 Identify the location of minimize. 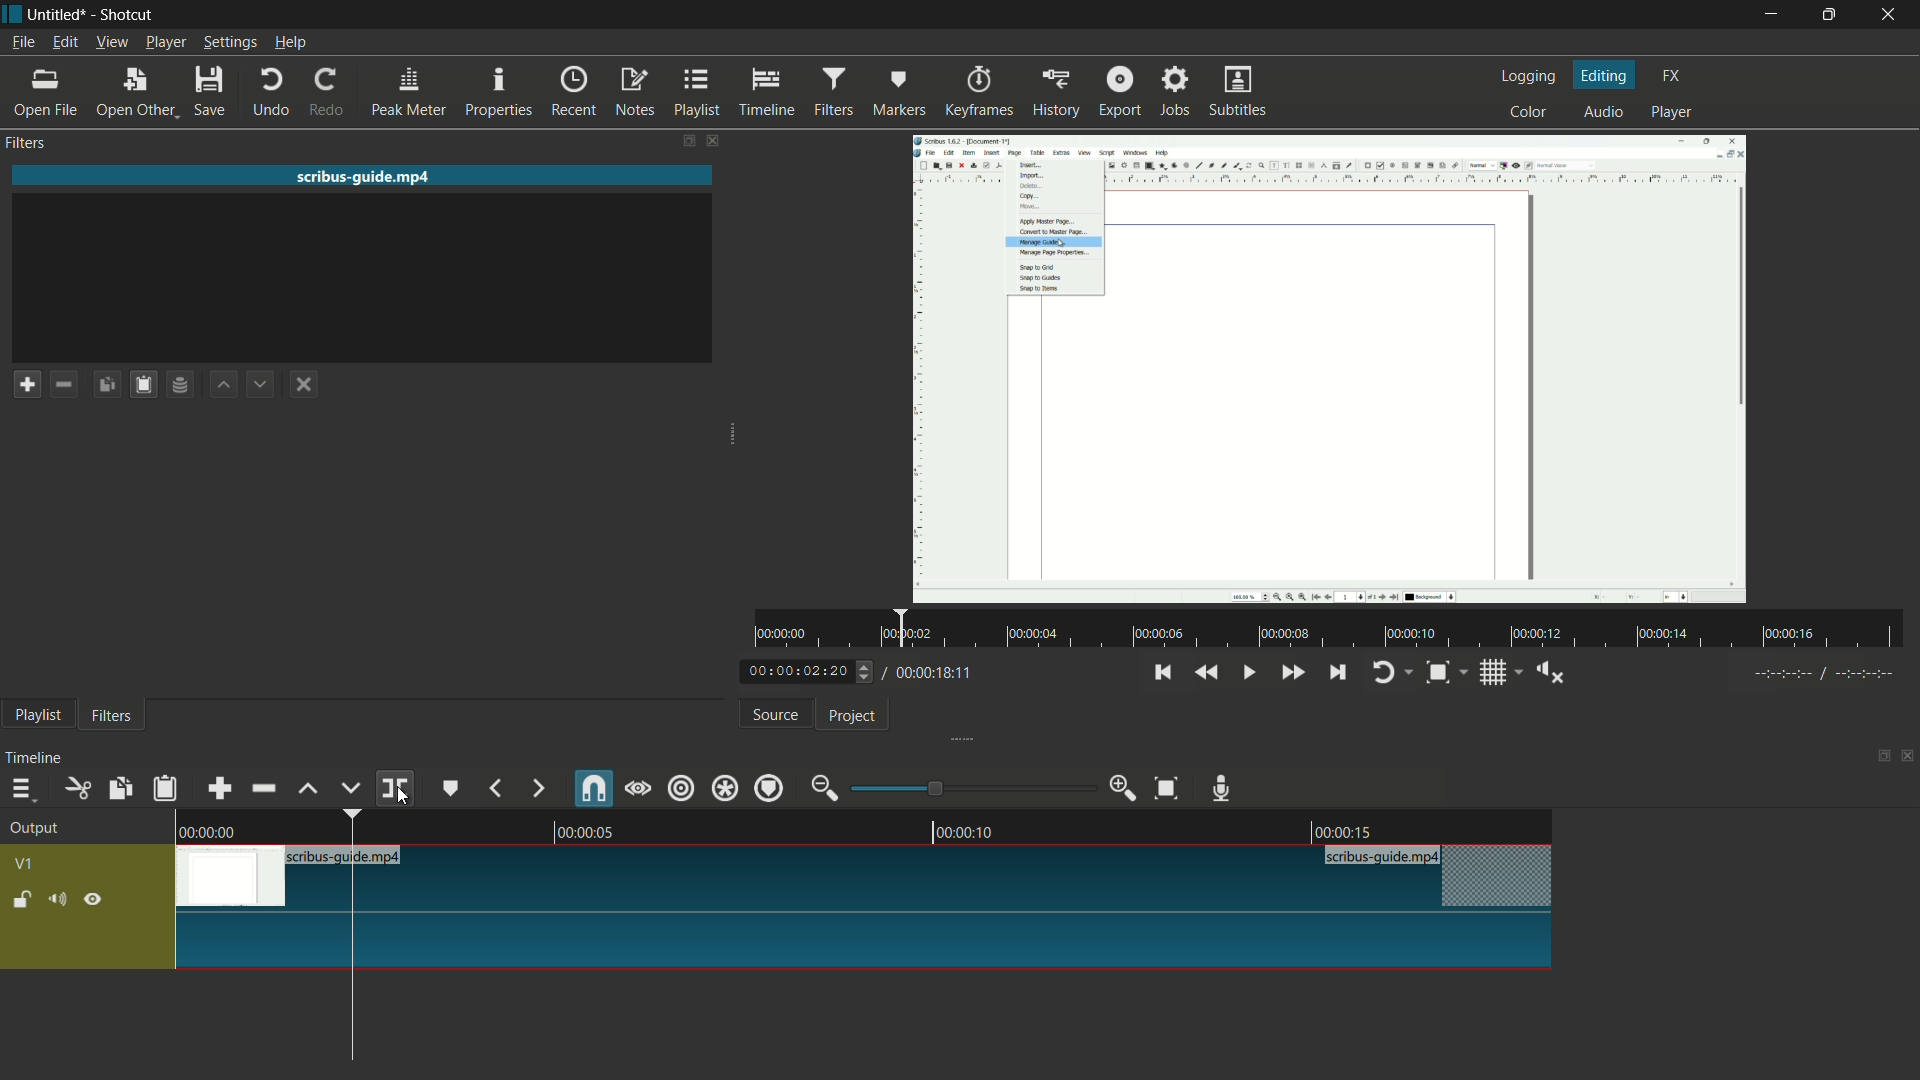
(1772, 15).